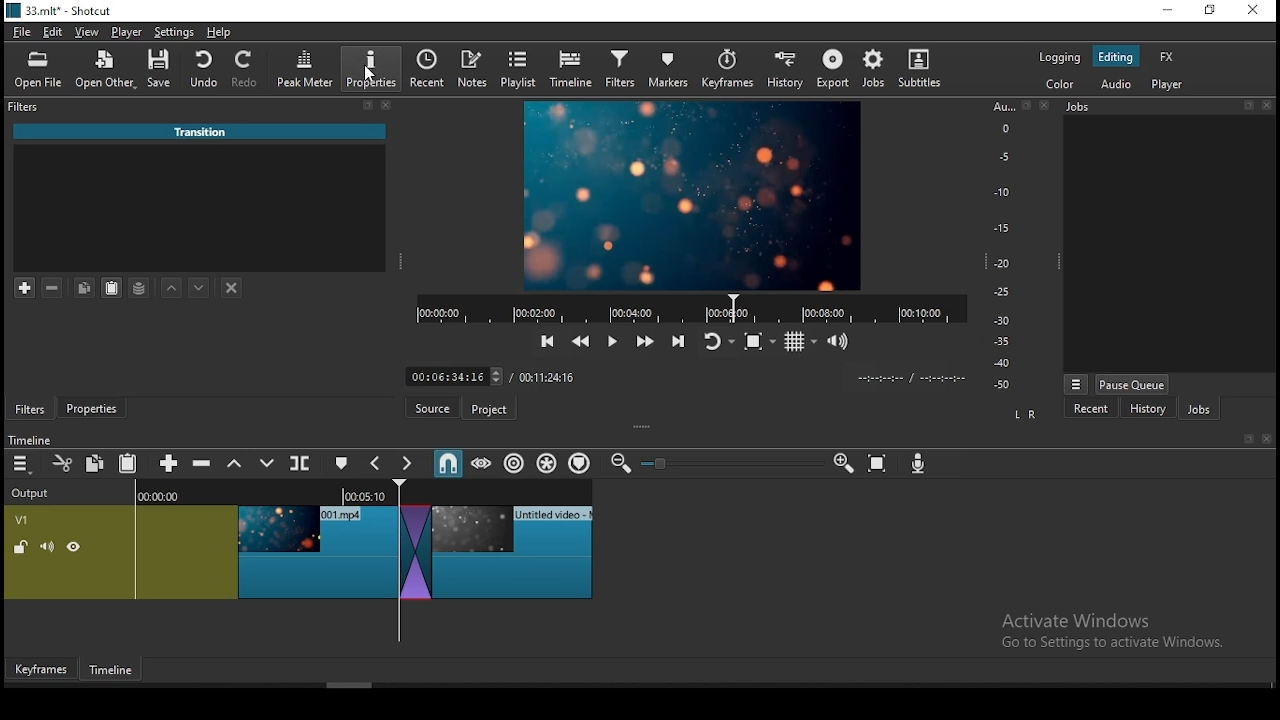  What do you see at coordinates (233, 289) in the screenshot?
I see `deselct filter` at bounding box center [233, 289].